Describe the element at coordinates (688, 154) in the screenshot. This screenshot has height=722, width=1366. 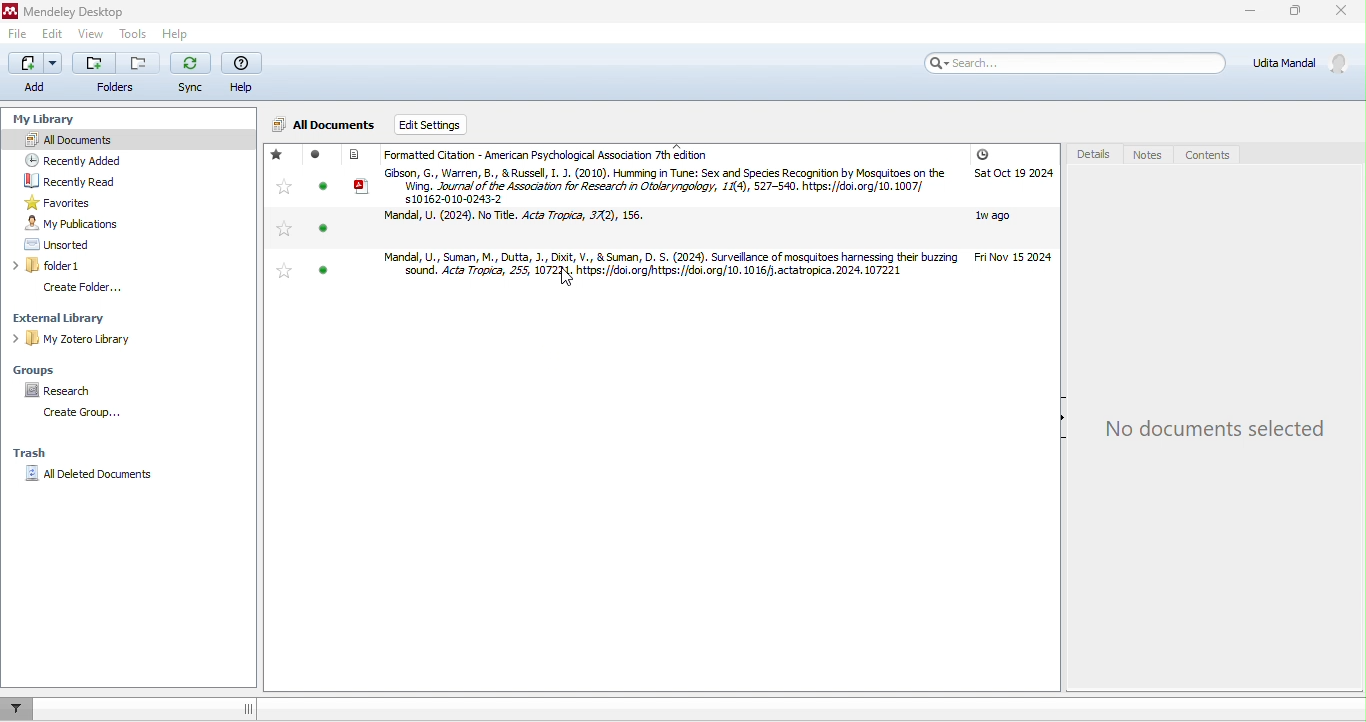
I see `Formatted Citation - American Psychological Association 7th edition` at that location.